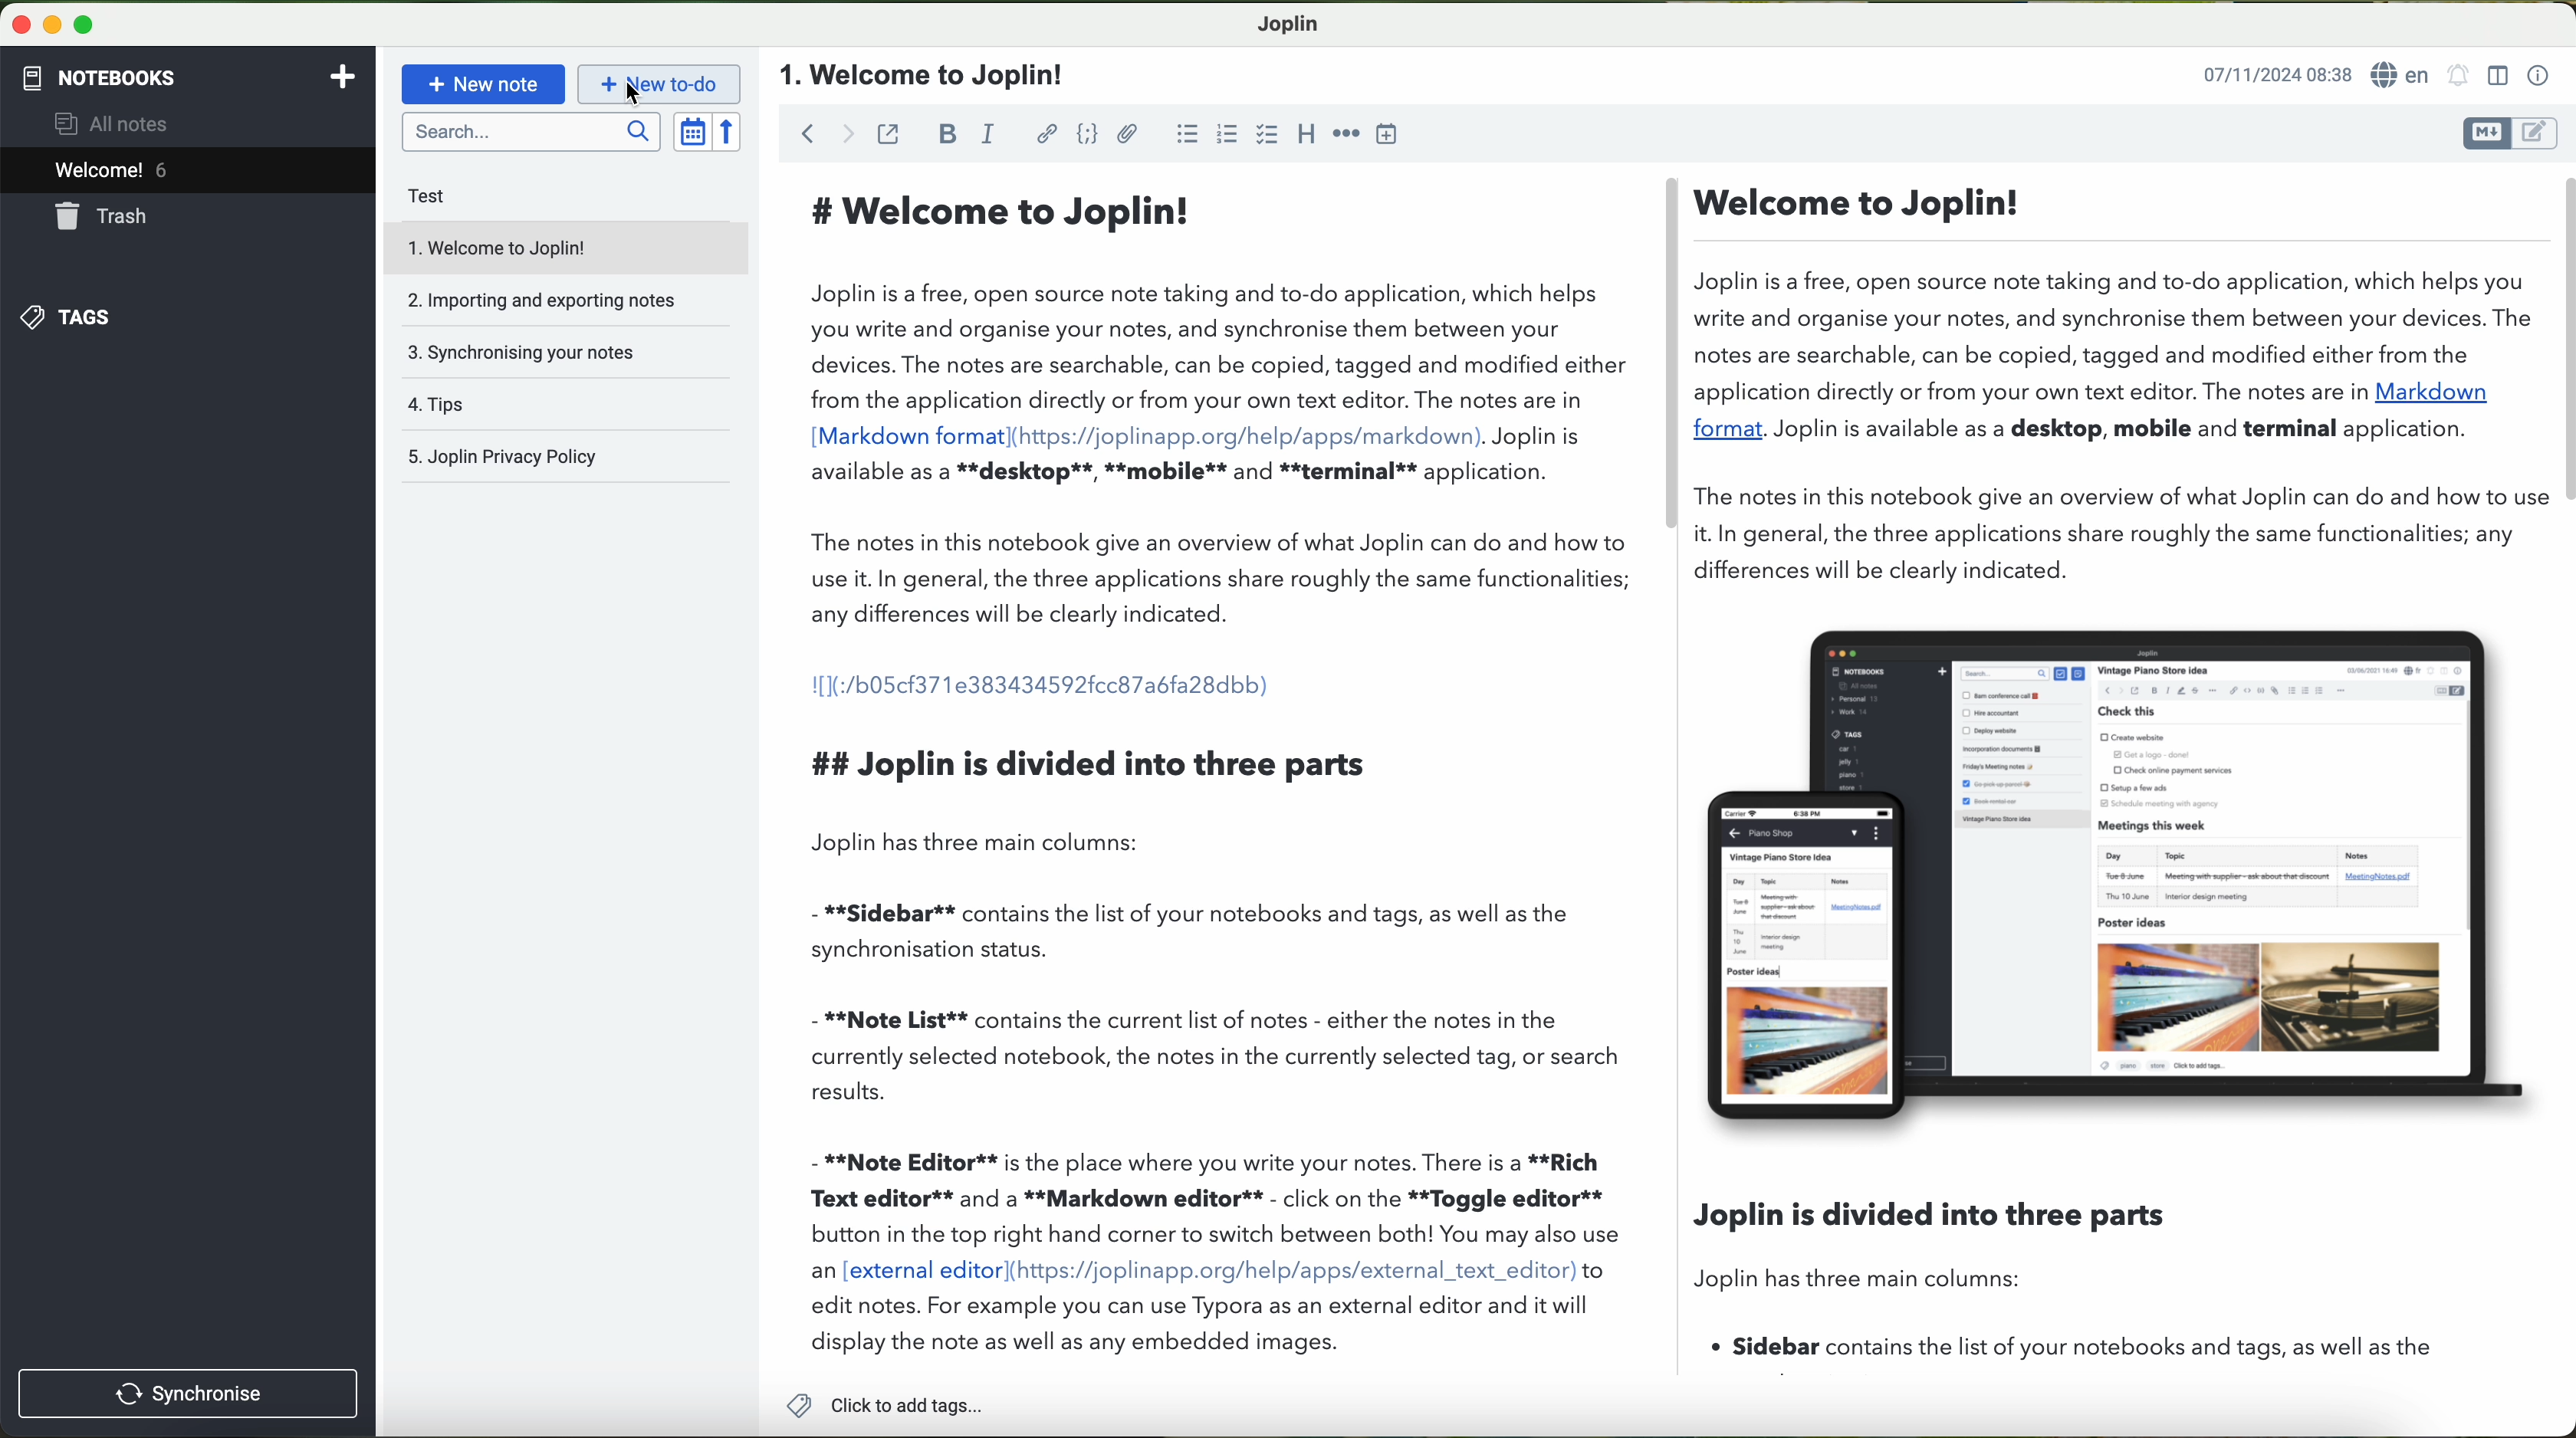 The image size is (2576, 1438). Describe the element at coordinates (991, 135) in the screenshot. I see `italic` at that location.